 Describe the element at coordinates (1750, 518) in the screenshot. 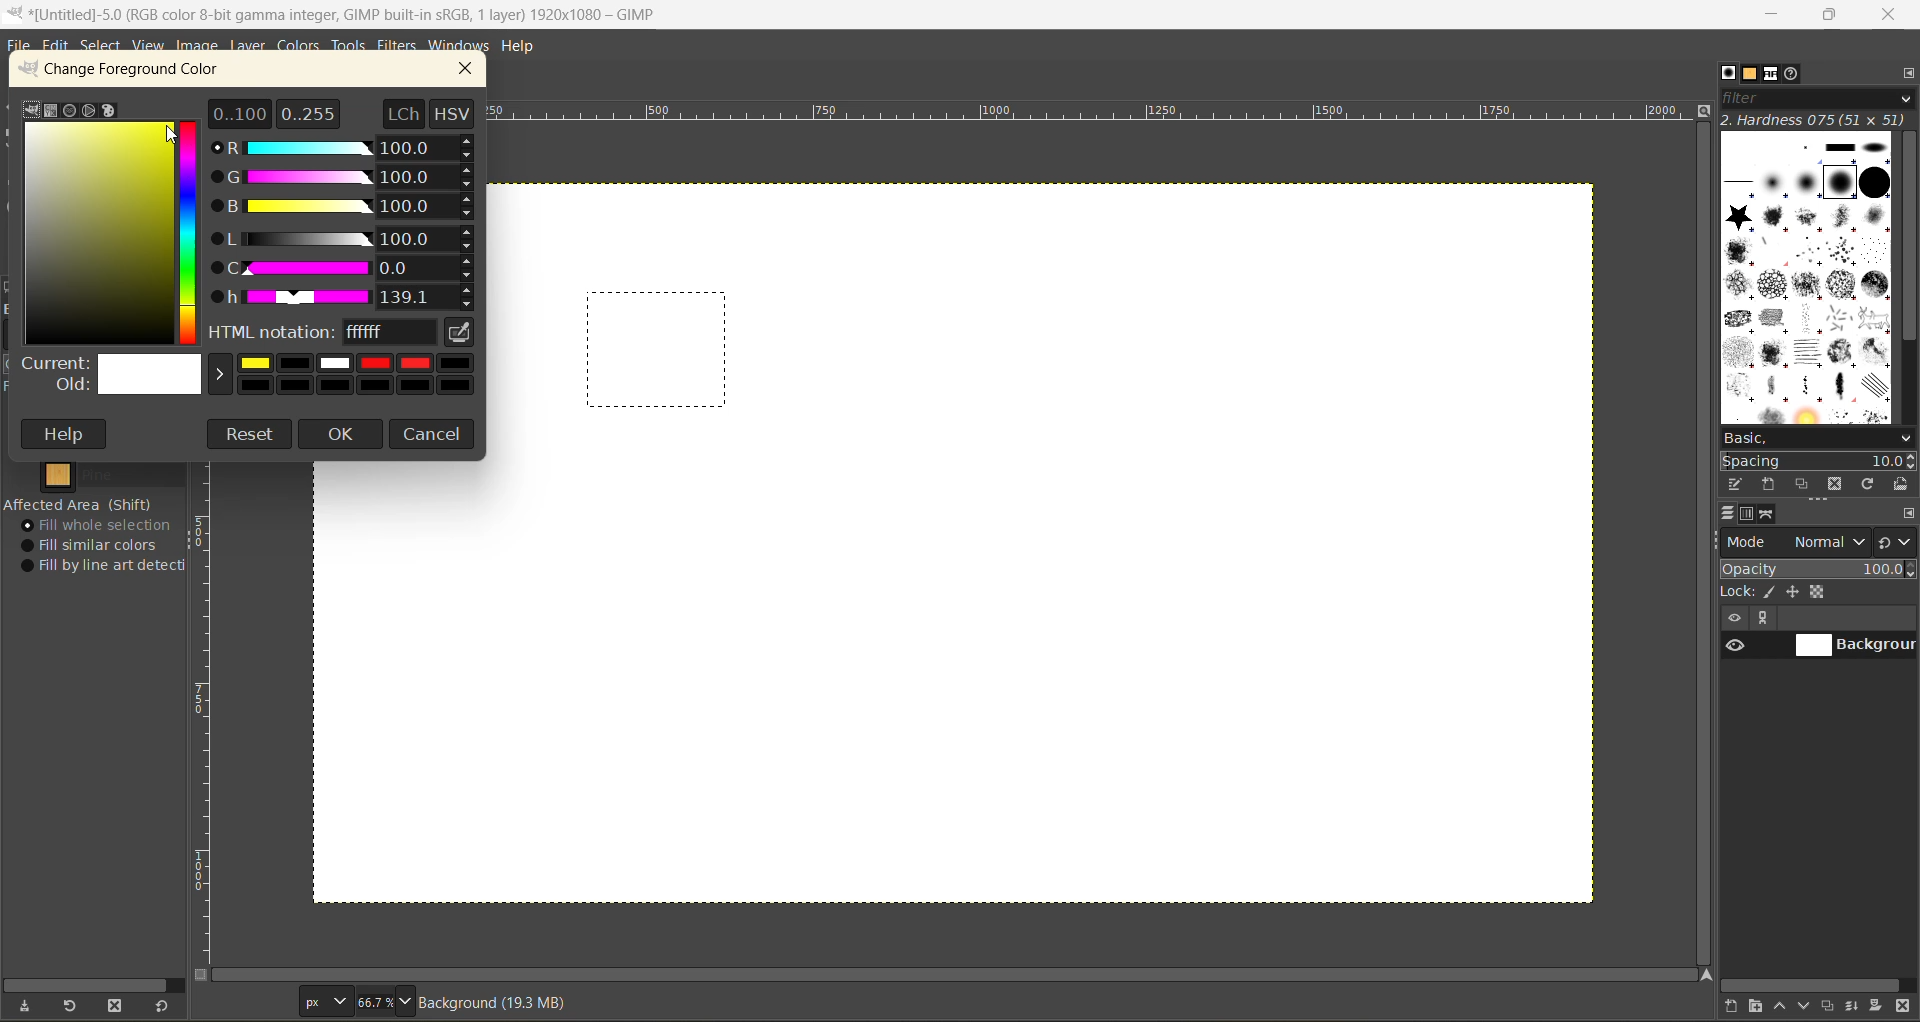

I see `channels` at that location.